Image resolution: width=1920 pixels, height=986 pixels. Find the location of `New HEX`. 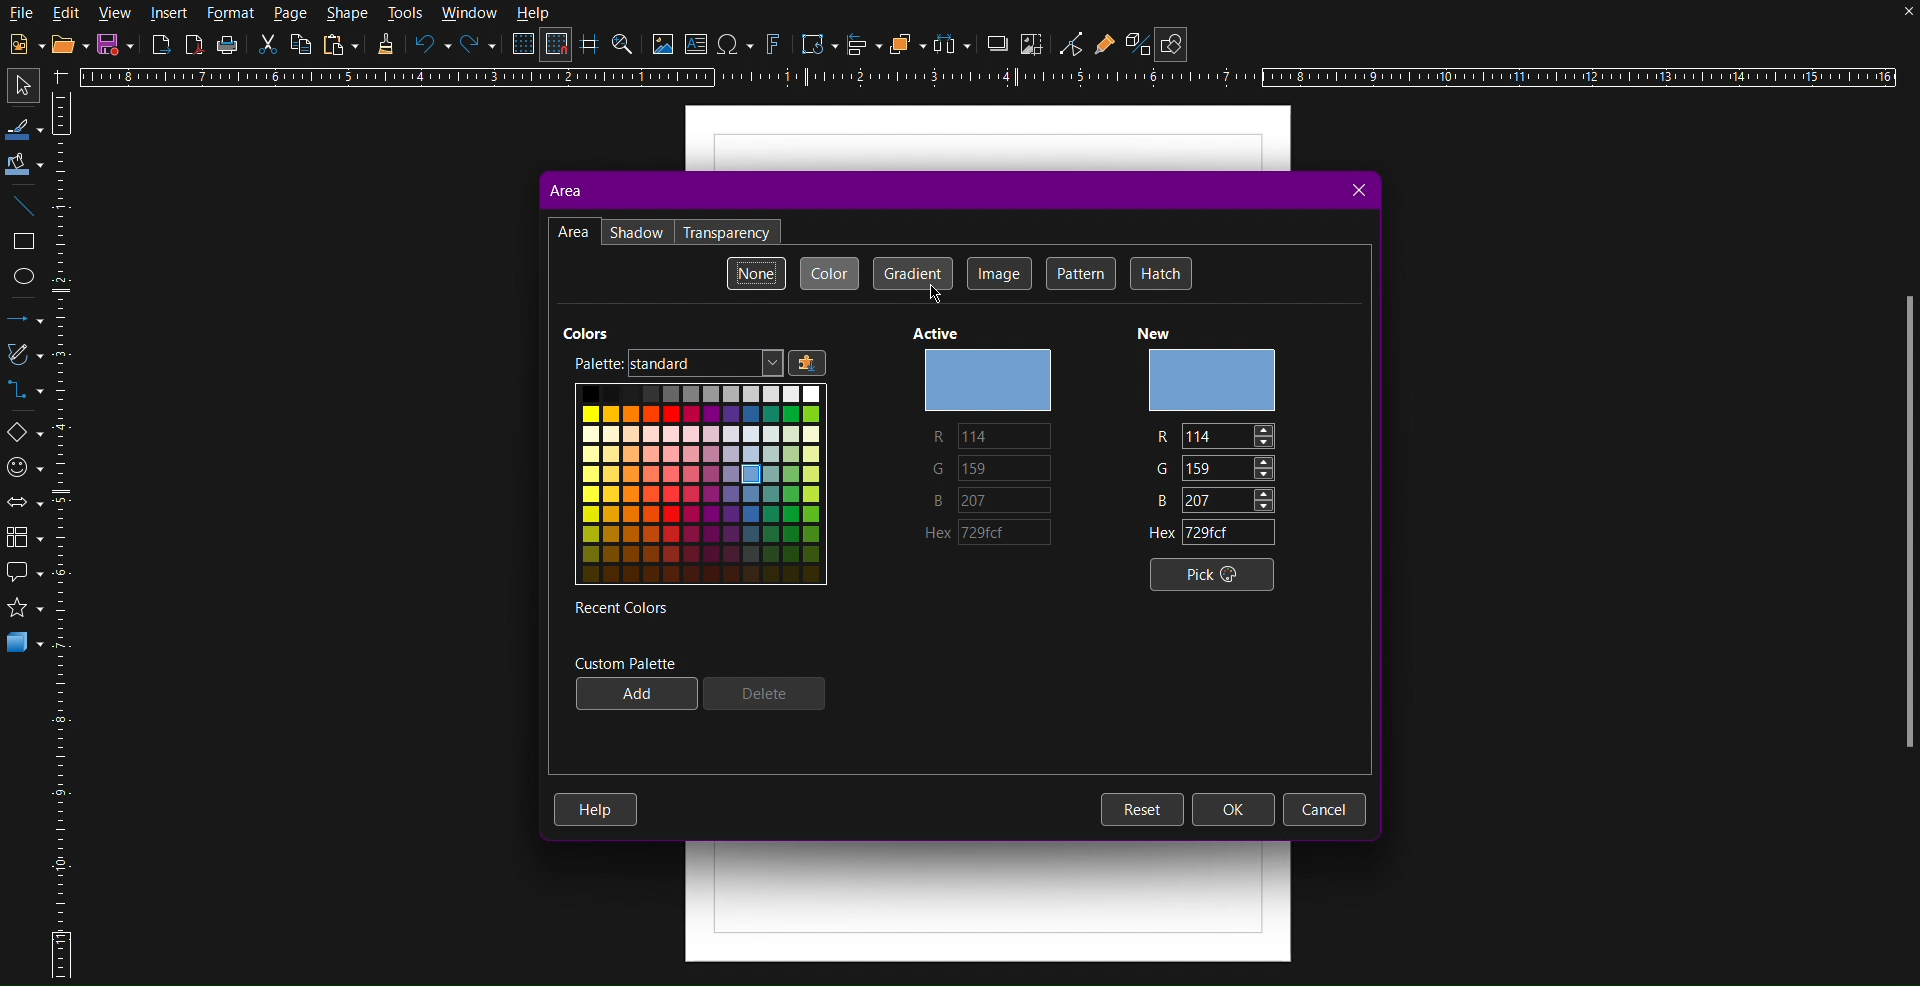

New HEX is located at coordinates (1214, 535).